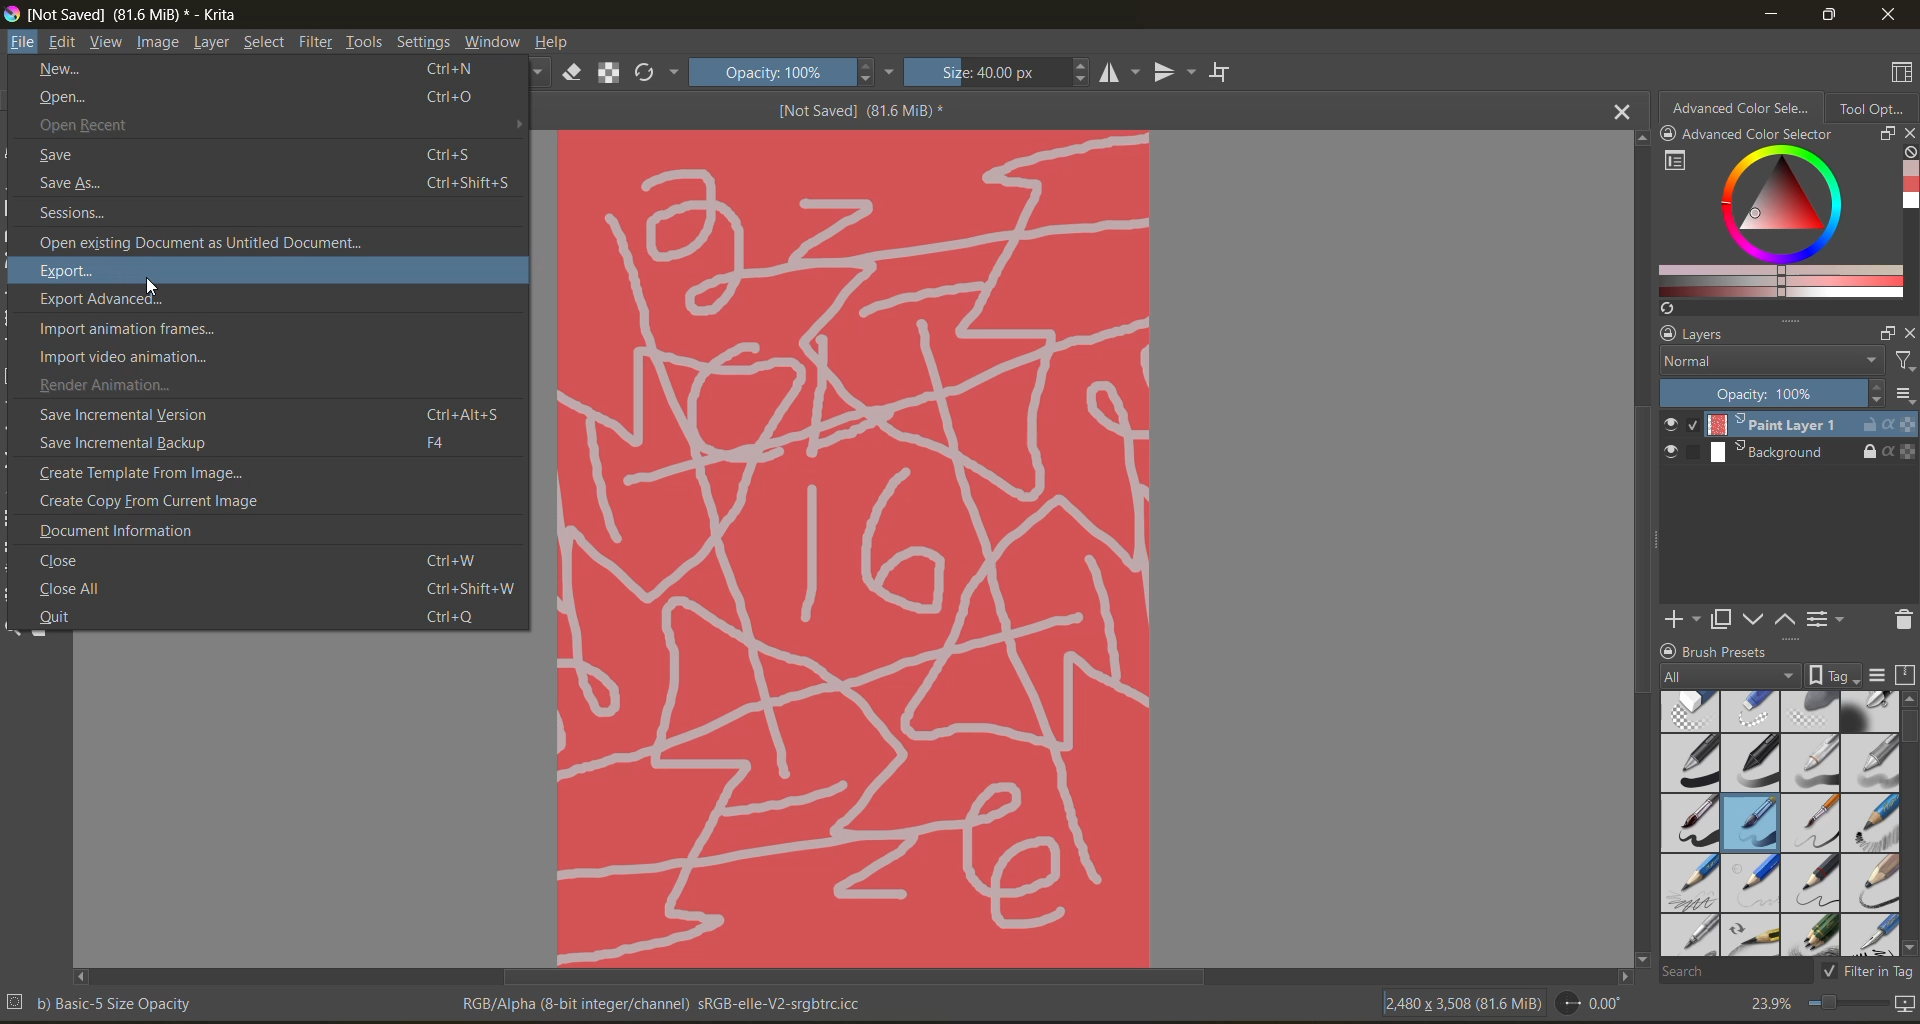 The height and width of the screenshot is (1024, 1920). What do you see at coordinates (1624, 110) in the screenshot?
I see `close tab` at bounding box center [1624, 110].